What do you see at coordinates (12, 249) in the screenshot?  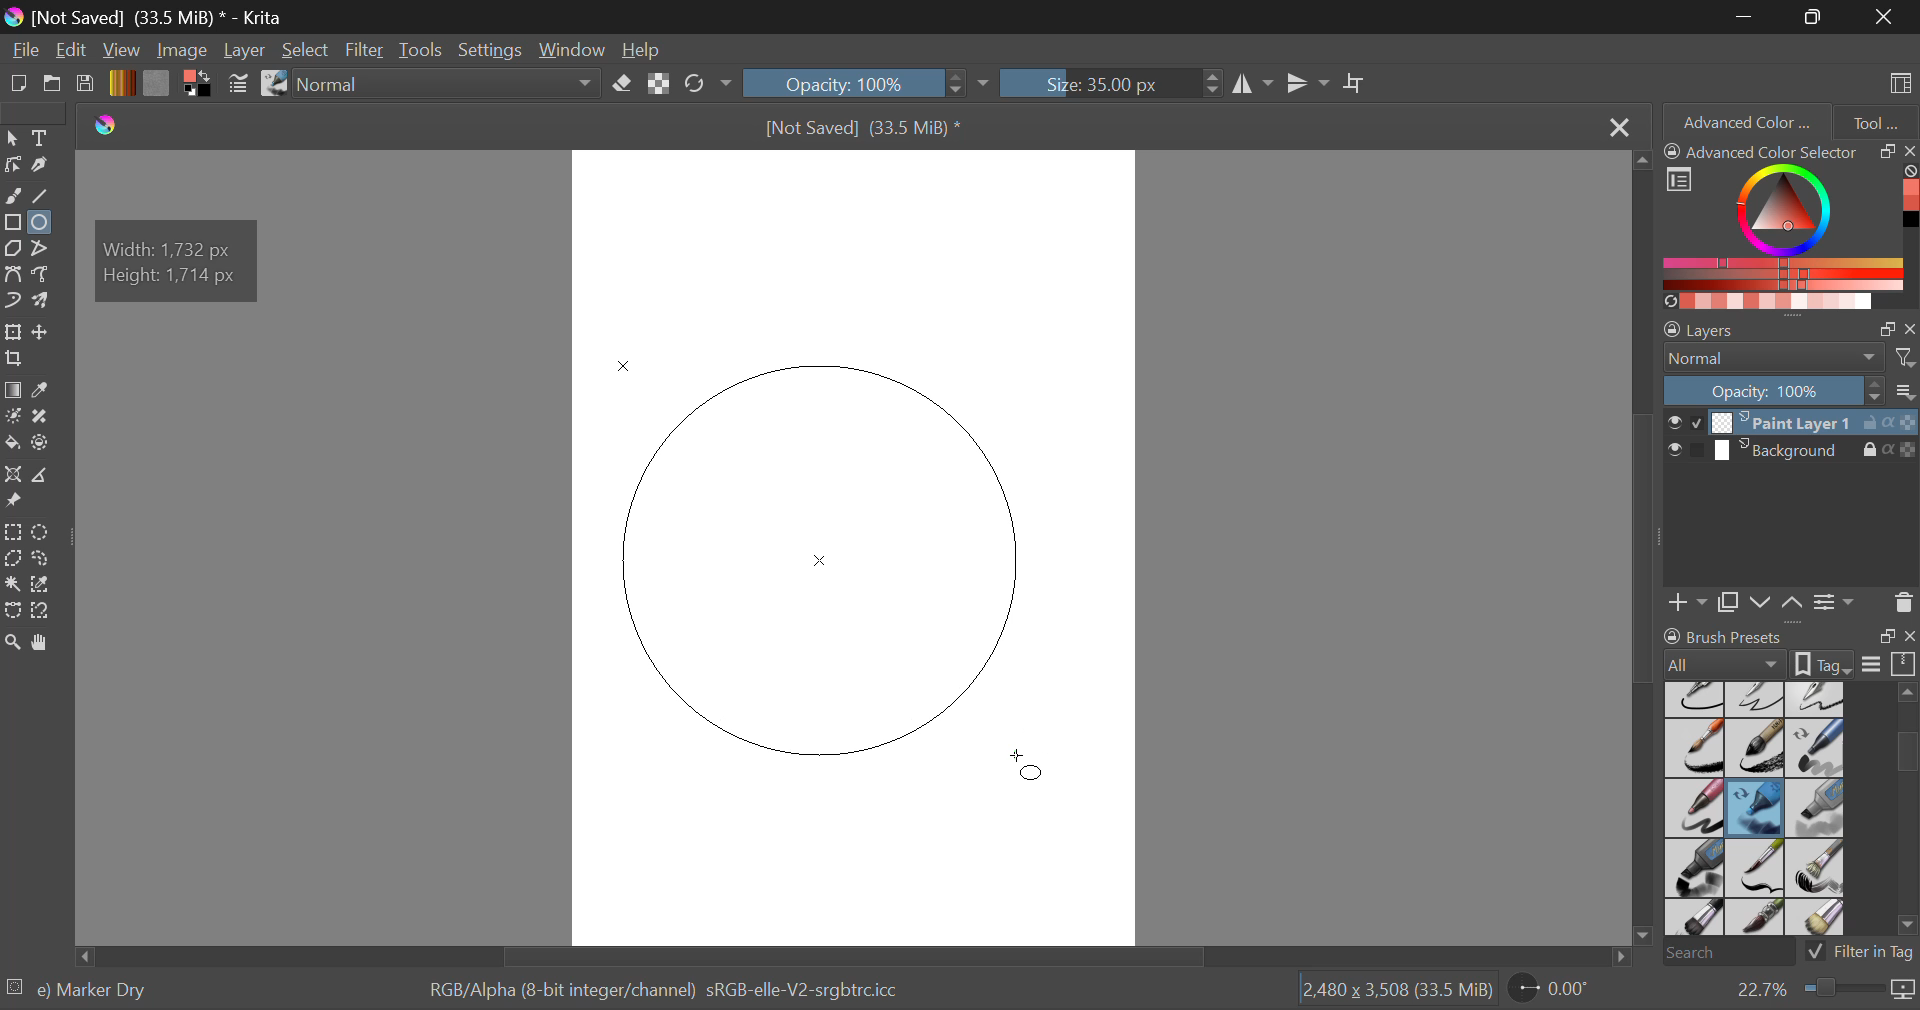 I see `Polygon Tool` at bounding box center [12, 249].